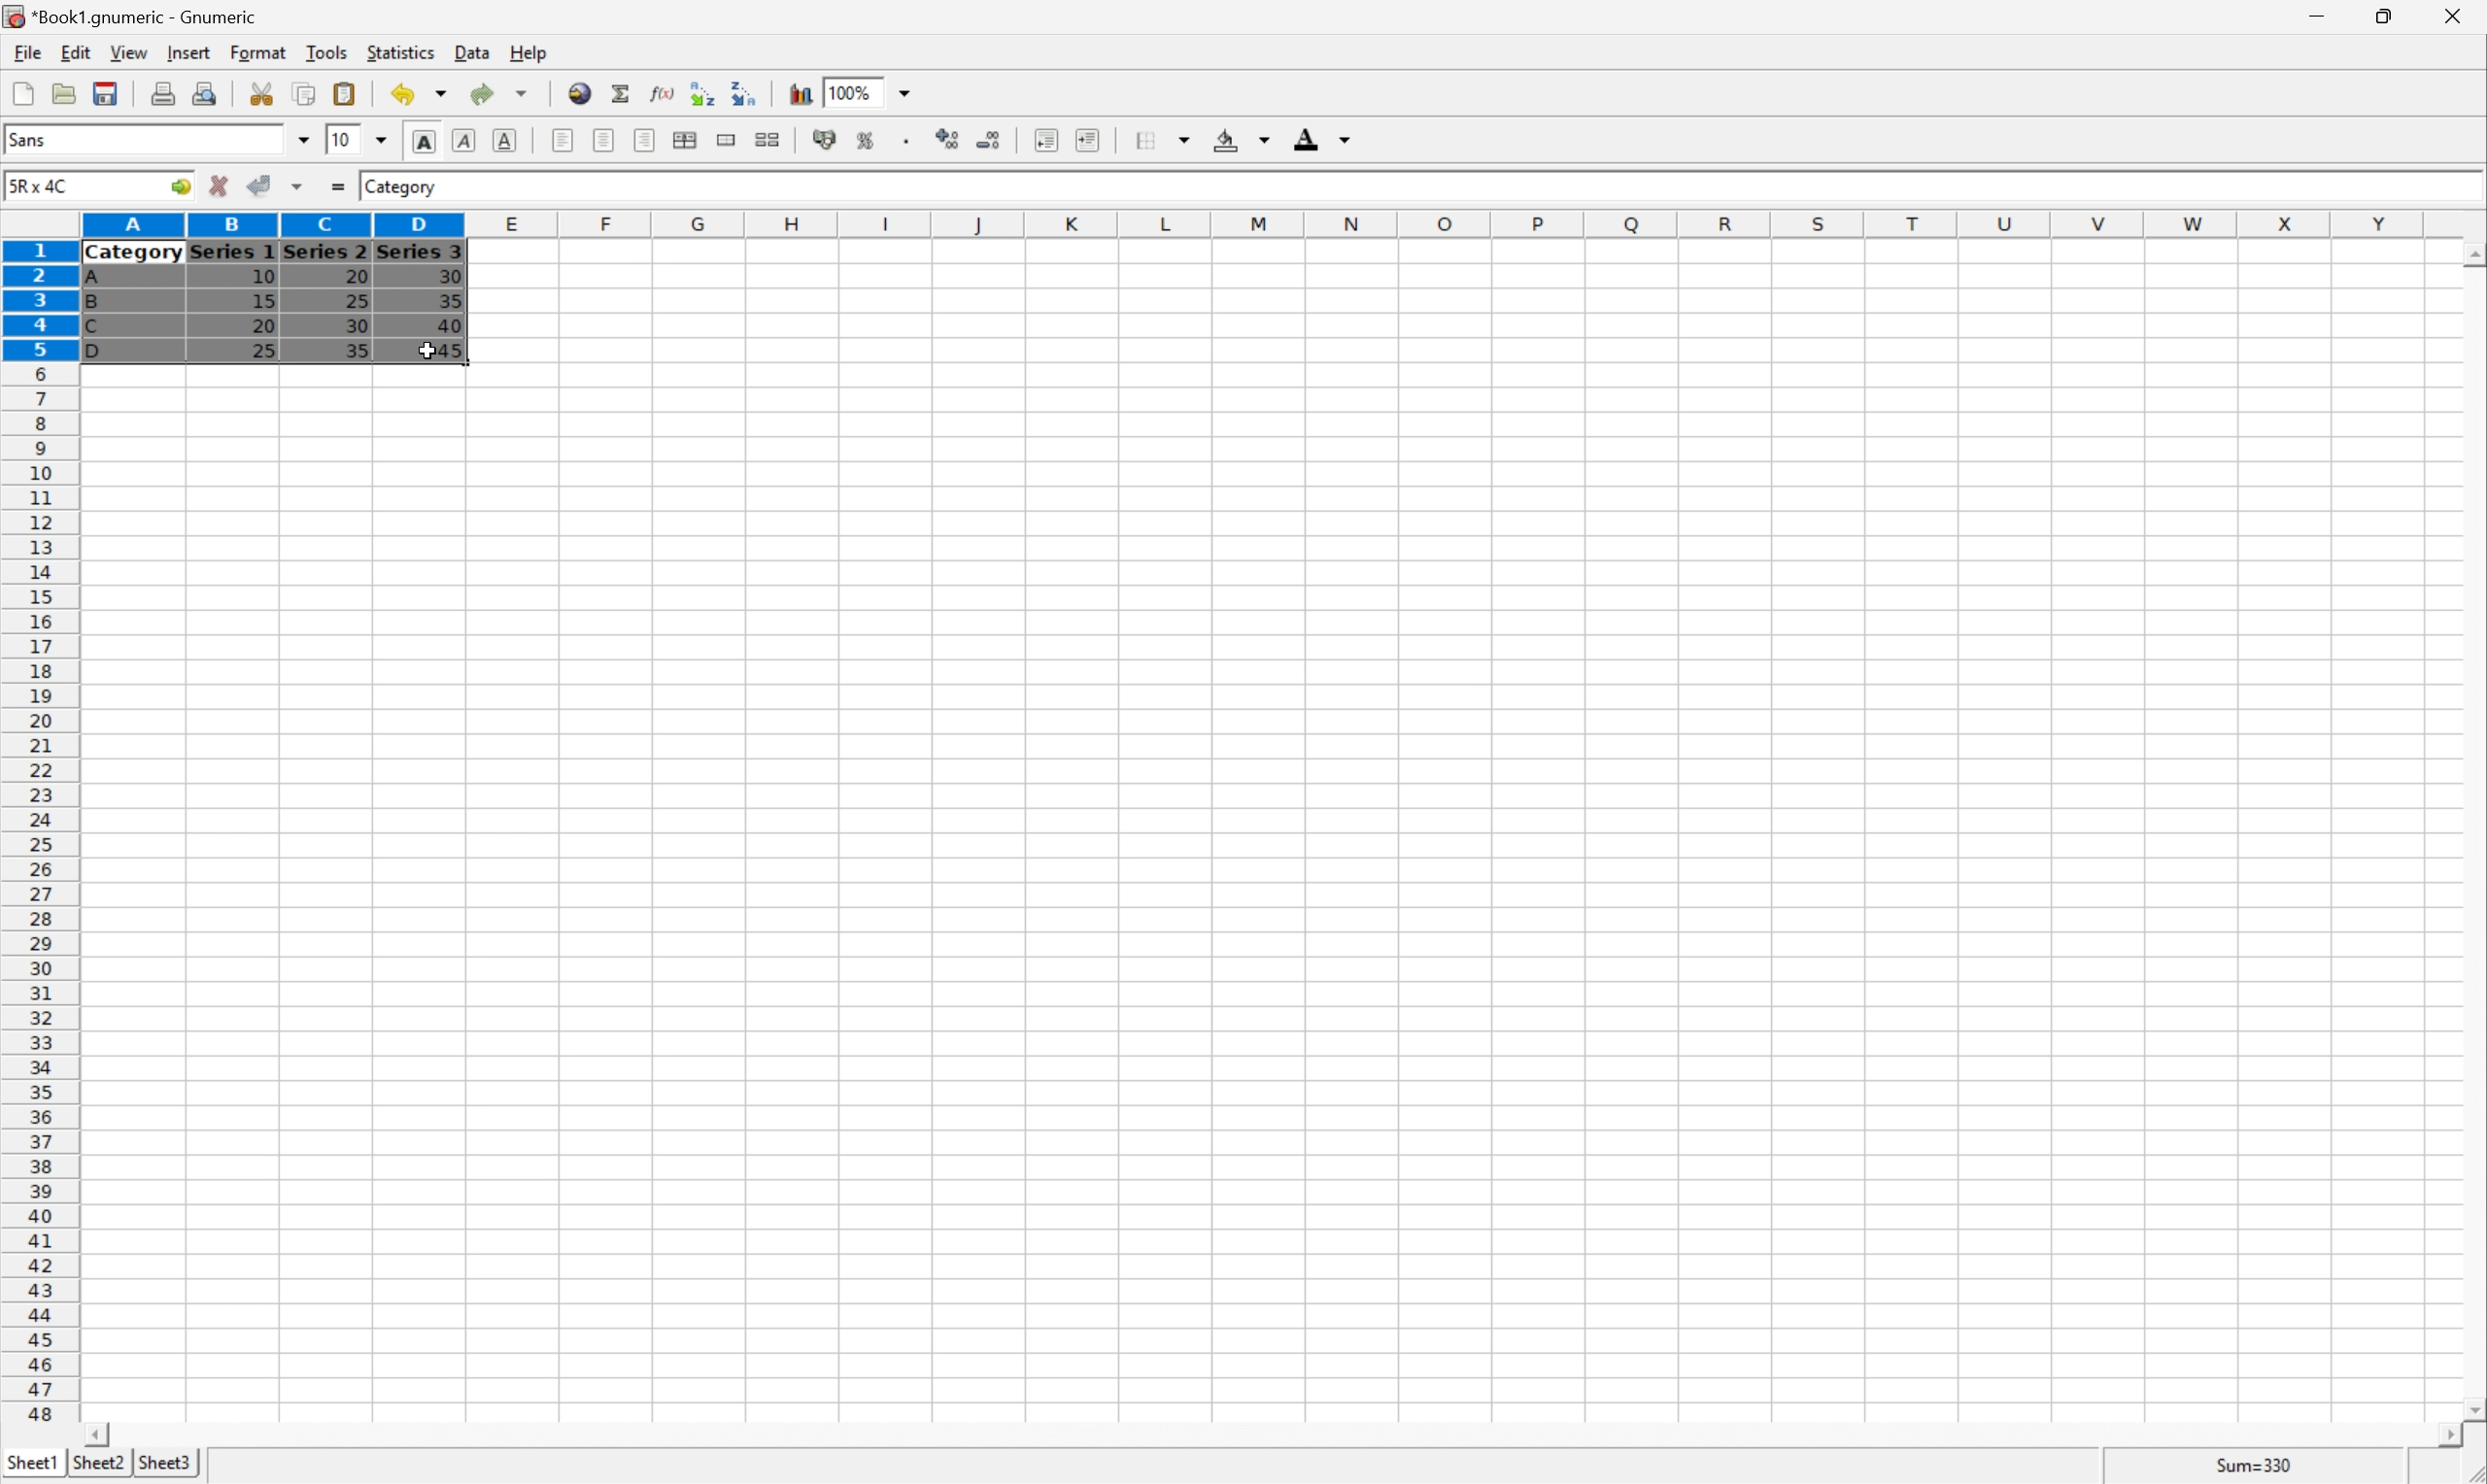 This screenshot has width=2487, height=1484. What do you see at coordinates (420, 90) in the screenshot?
I see `Undo` at bounding box center [420, 90].